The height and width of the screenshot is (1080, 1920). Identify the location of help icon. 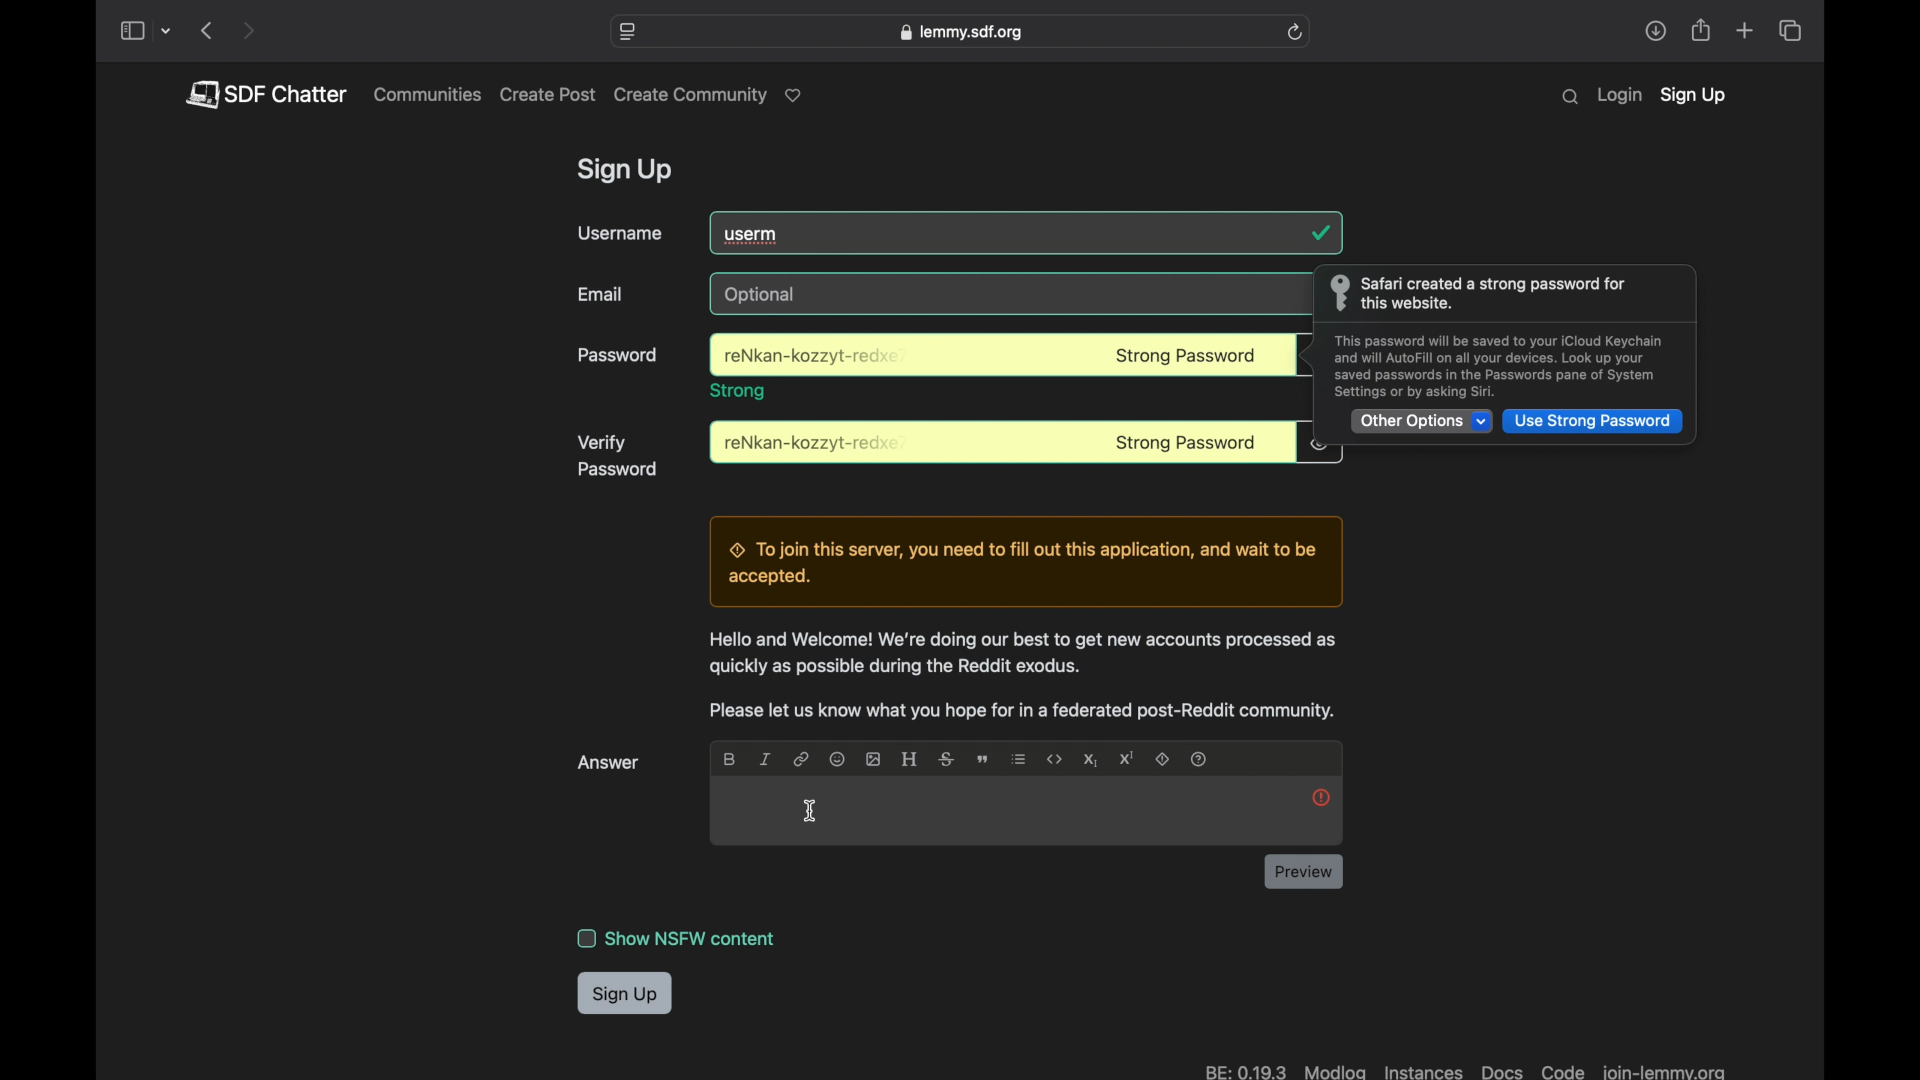
(1319, 797).